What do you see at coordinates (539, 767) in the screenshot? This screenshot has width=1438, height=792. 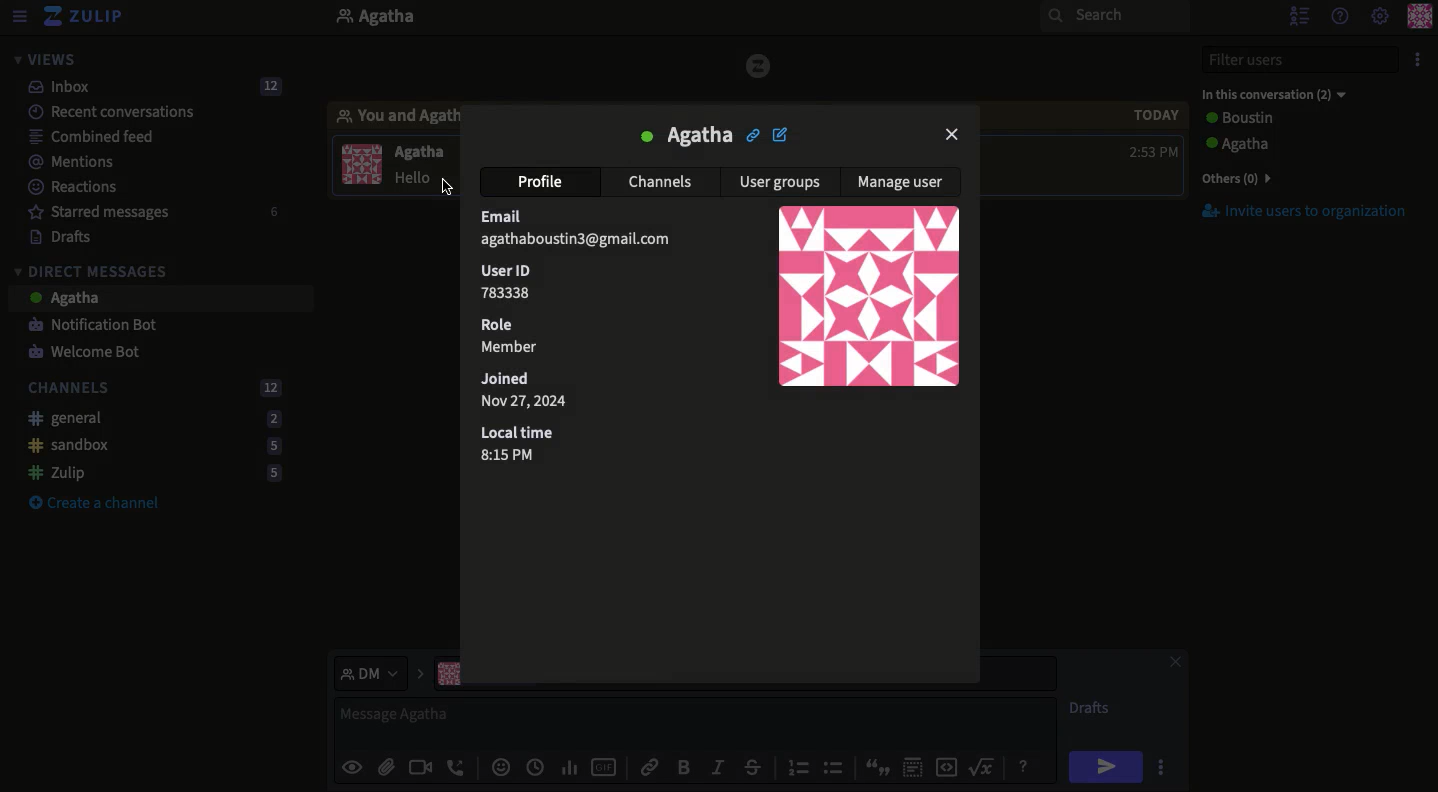 I see `Add global time` at bounding box center [539, 767].